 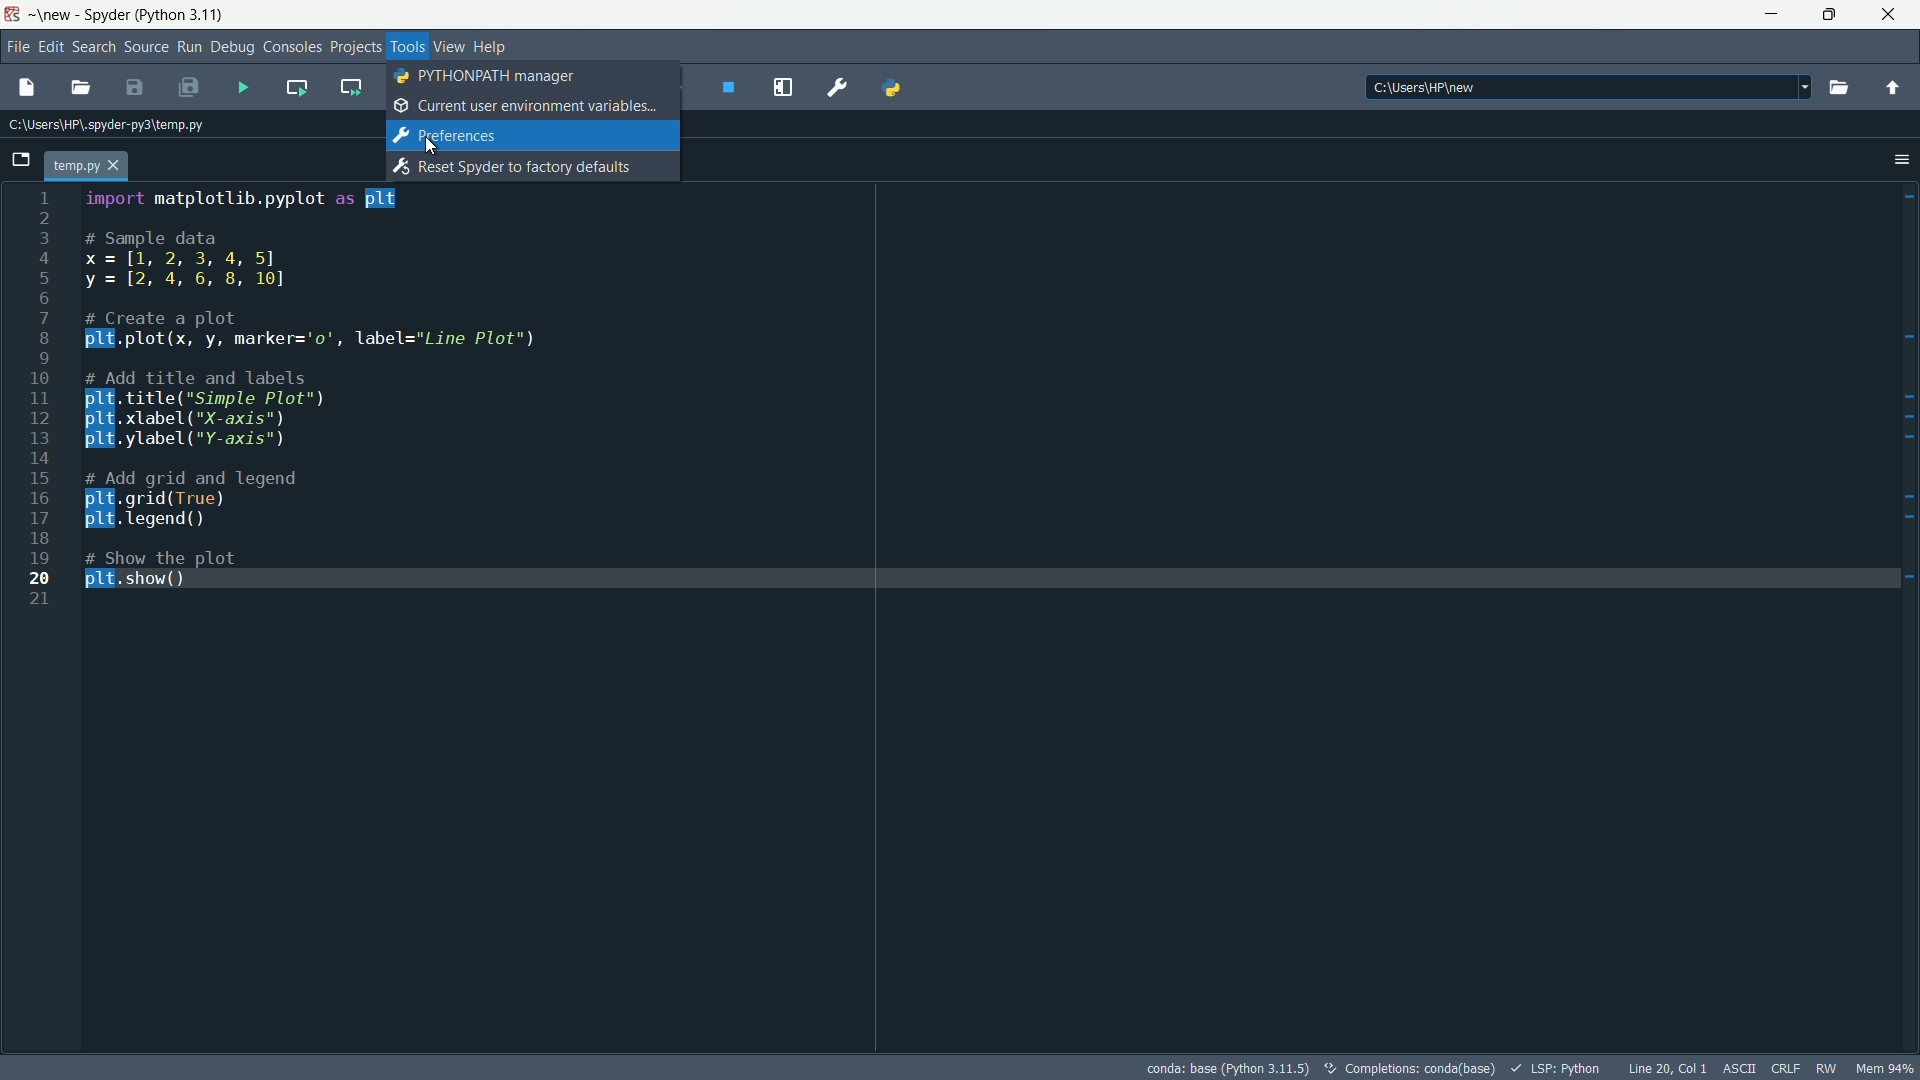 I want to click on text, so click(x=1412, y=1070).